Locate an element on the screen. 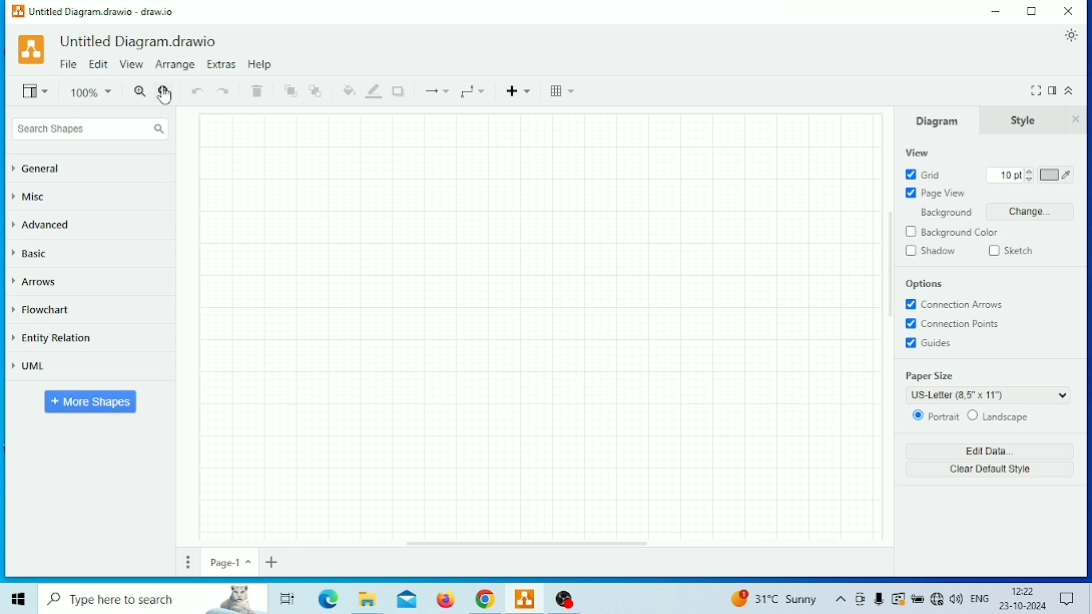 The image size is (1092, 614). Collapse/Expand is located at coordinates (1072, 90).